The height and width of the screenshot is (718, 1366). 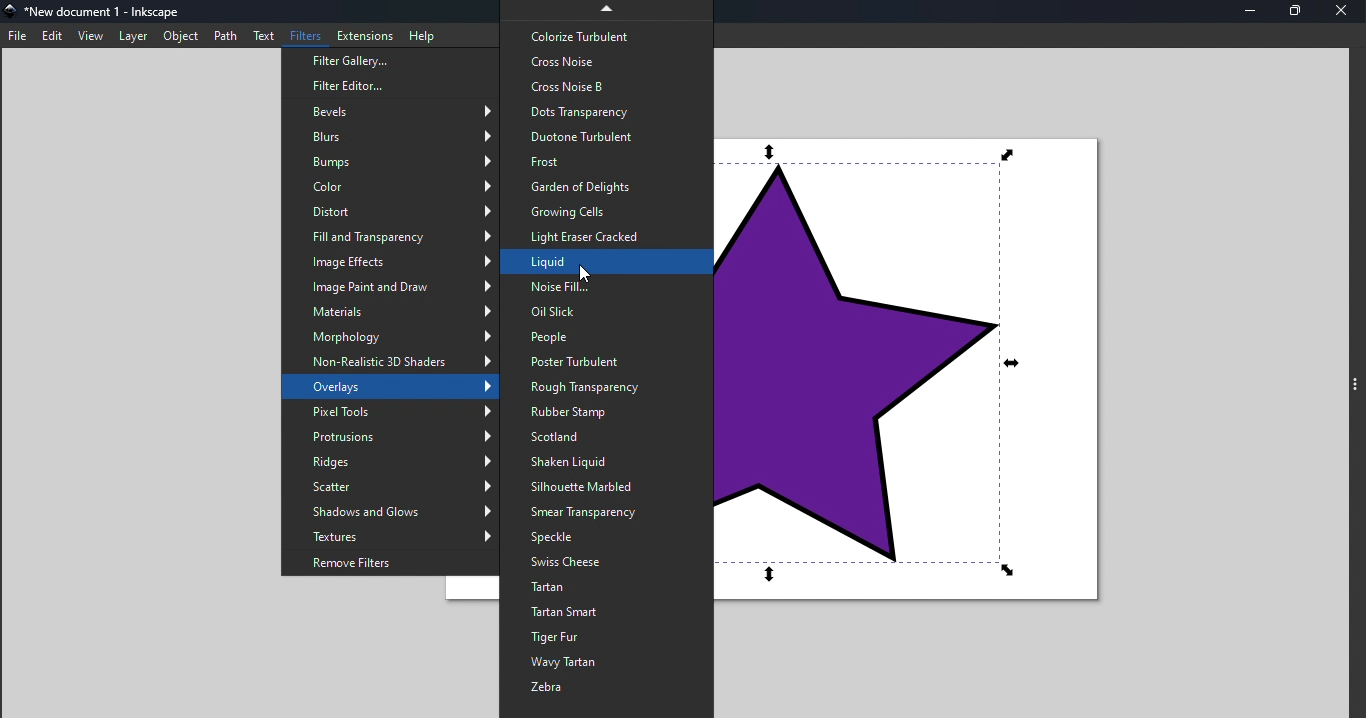 I want to click on Text, so click(x=260, y=35).